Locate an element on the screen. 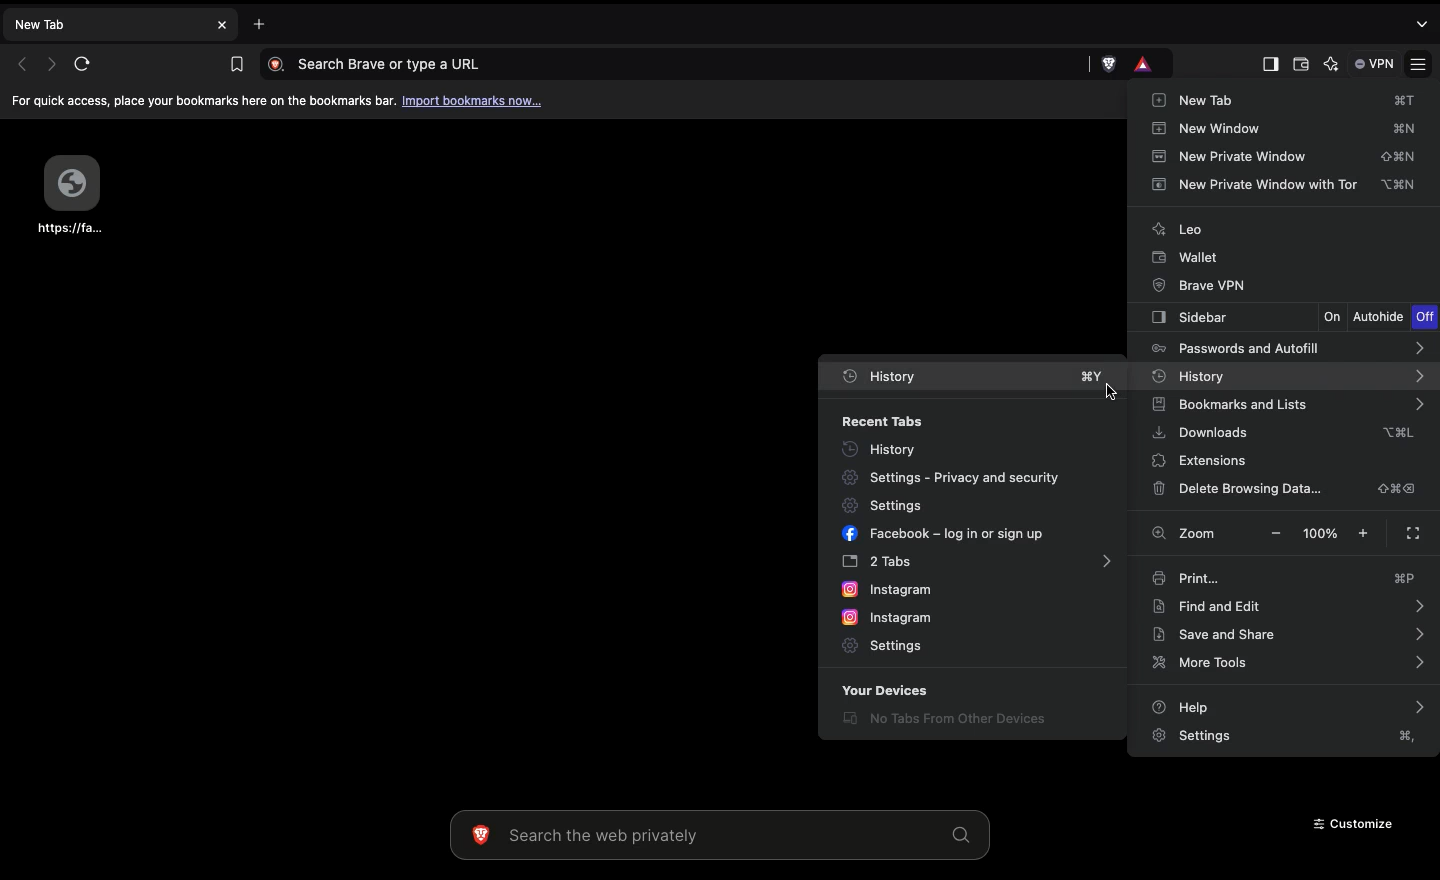 The height and width of the screenshot is (880, 1440). New tab is located at coordinates (1283, 100).